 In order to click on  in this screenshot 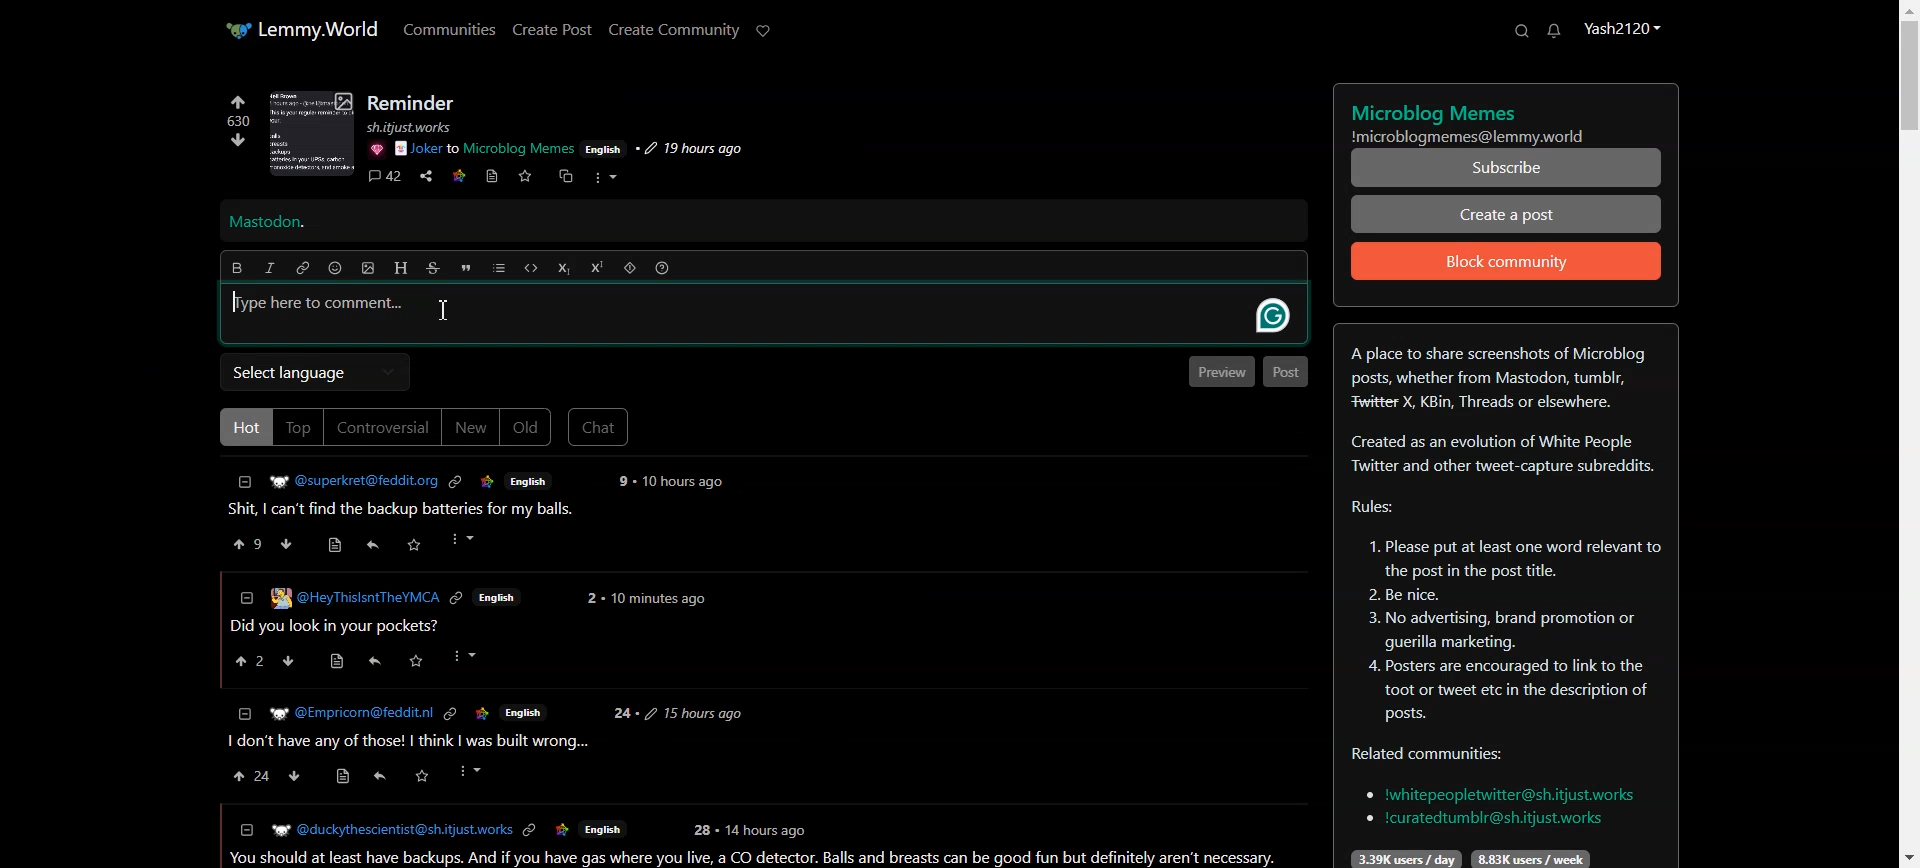, I will do `click(416, 544)`.